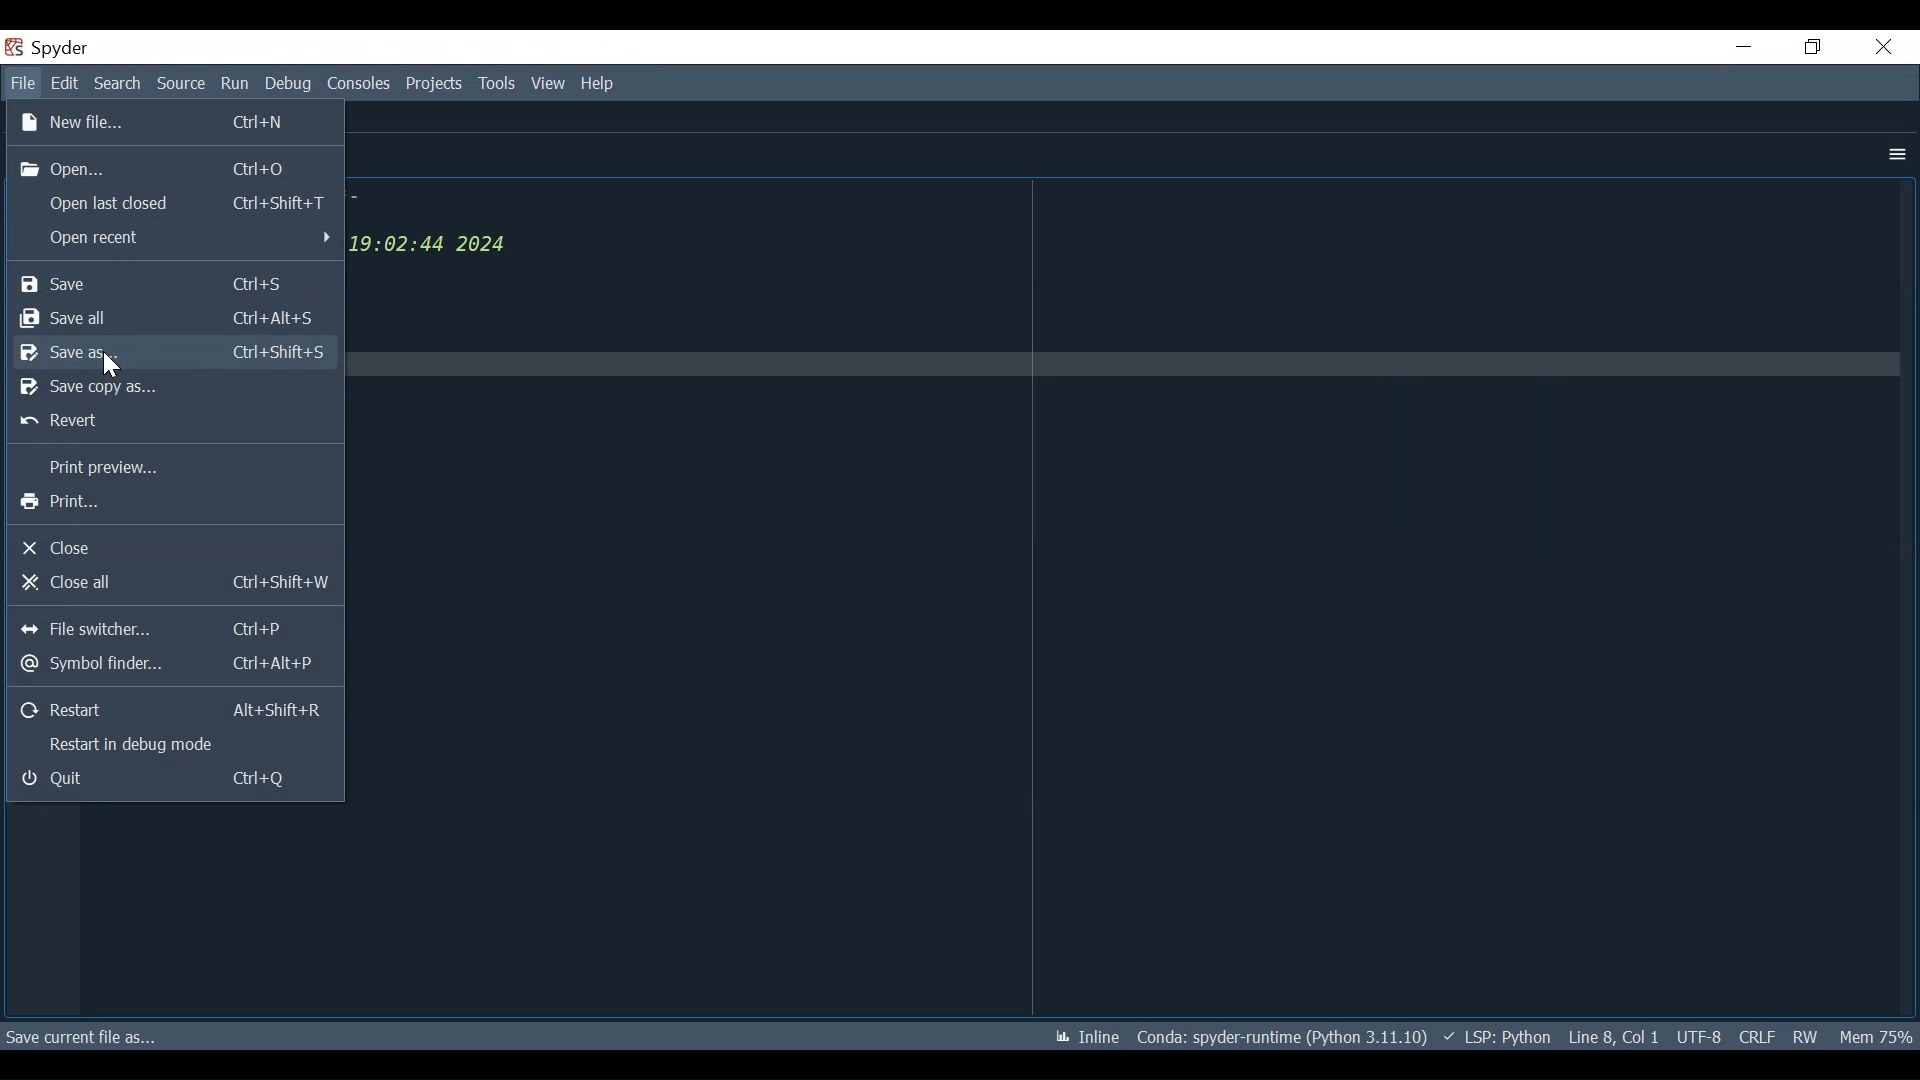  I want to click on Close, so click(1883, 46).